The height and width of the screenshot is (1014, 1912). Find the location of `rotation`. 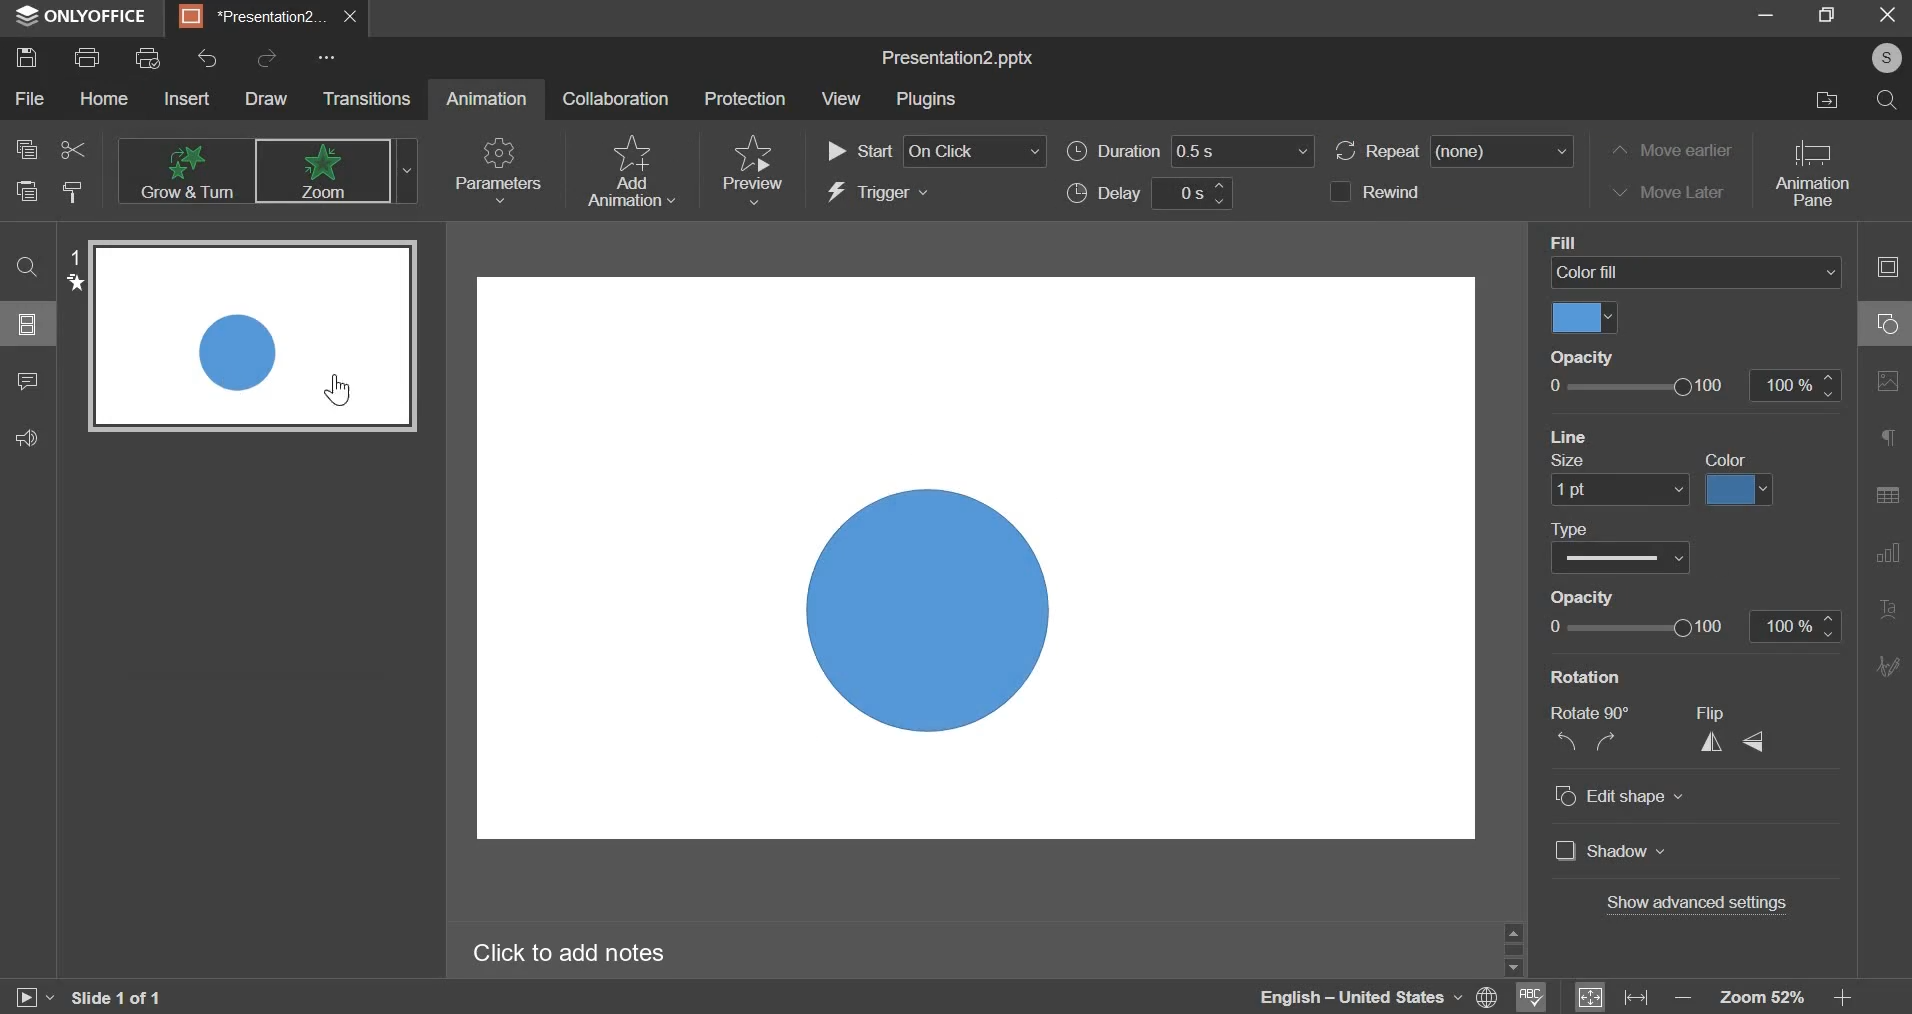

rotation is located at coordinates (1589, 734).